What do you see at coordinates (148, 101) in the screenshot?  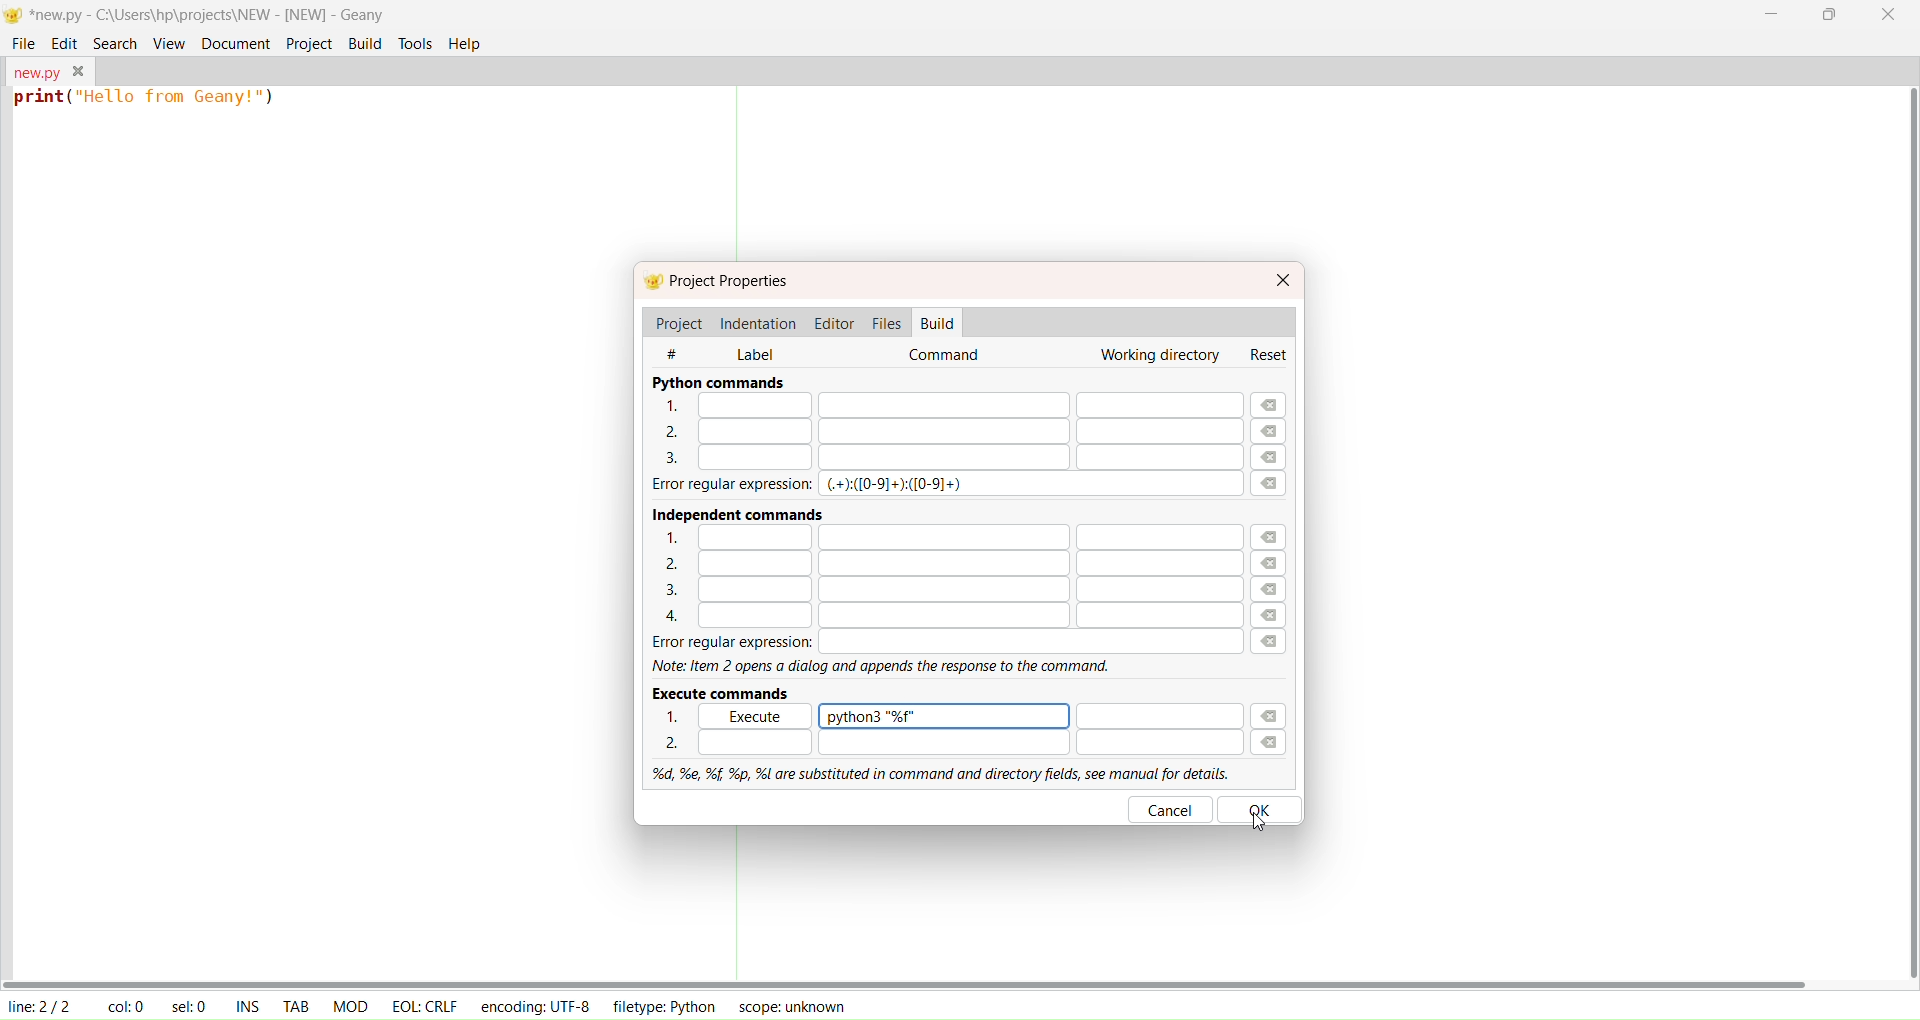 I see `Print ("Hello from Granny!")` at bounding box center [148, 101].